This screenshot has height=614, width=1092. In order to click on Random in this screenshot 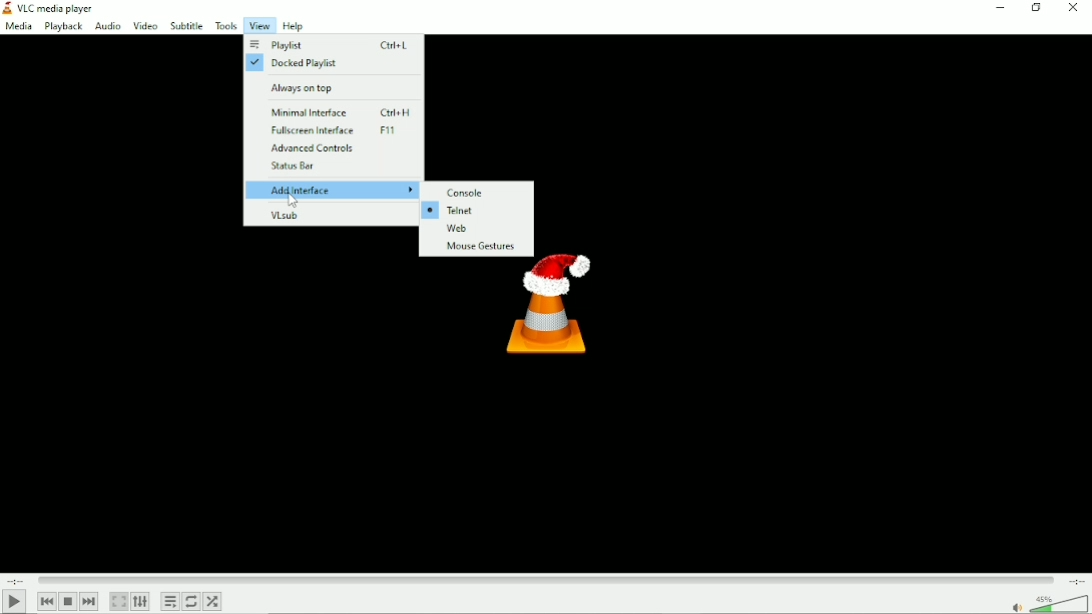, I will do `click(212, 602)`.